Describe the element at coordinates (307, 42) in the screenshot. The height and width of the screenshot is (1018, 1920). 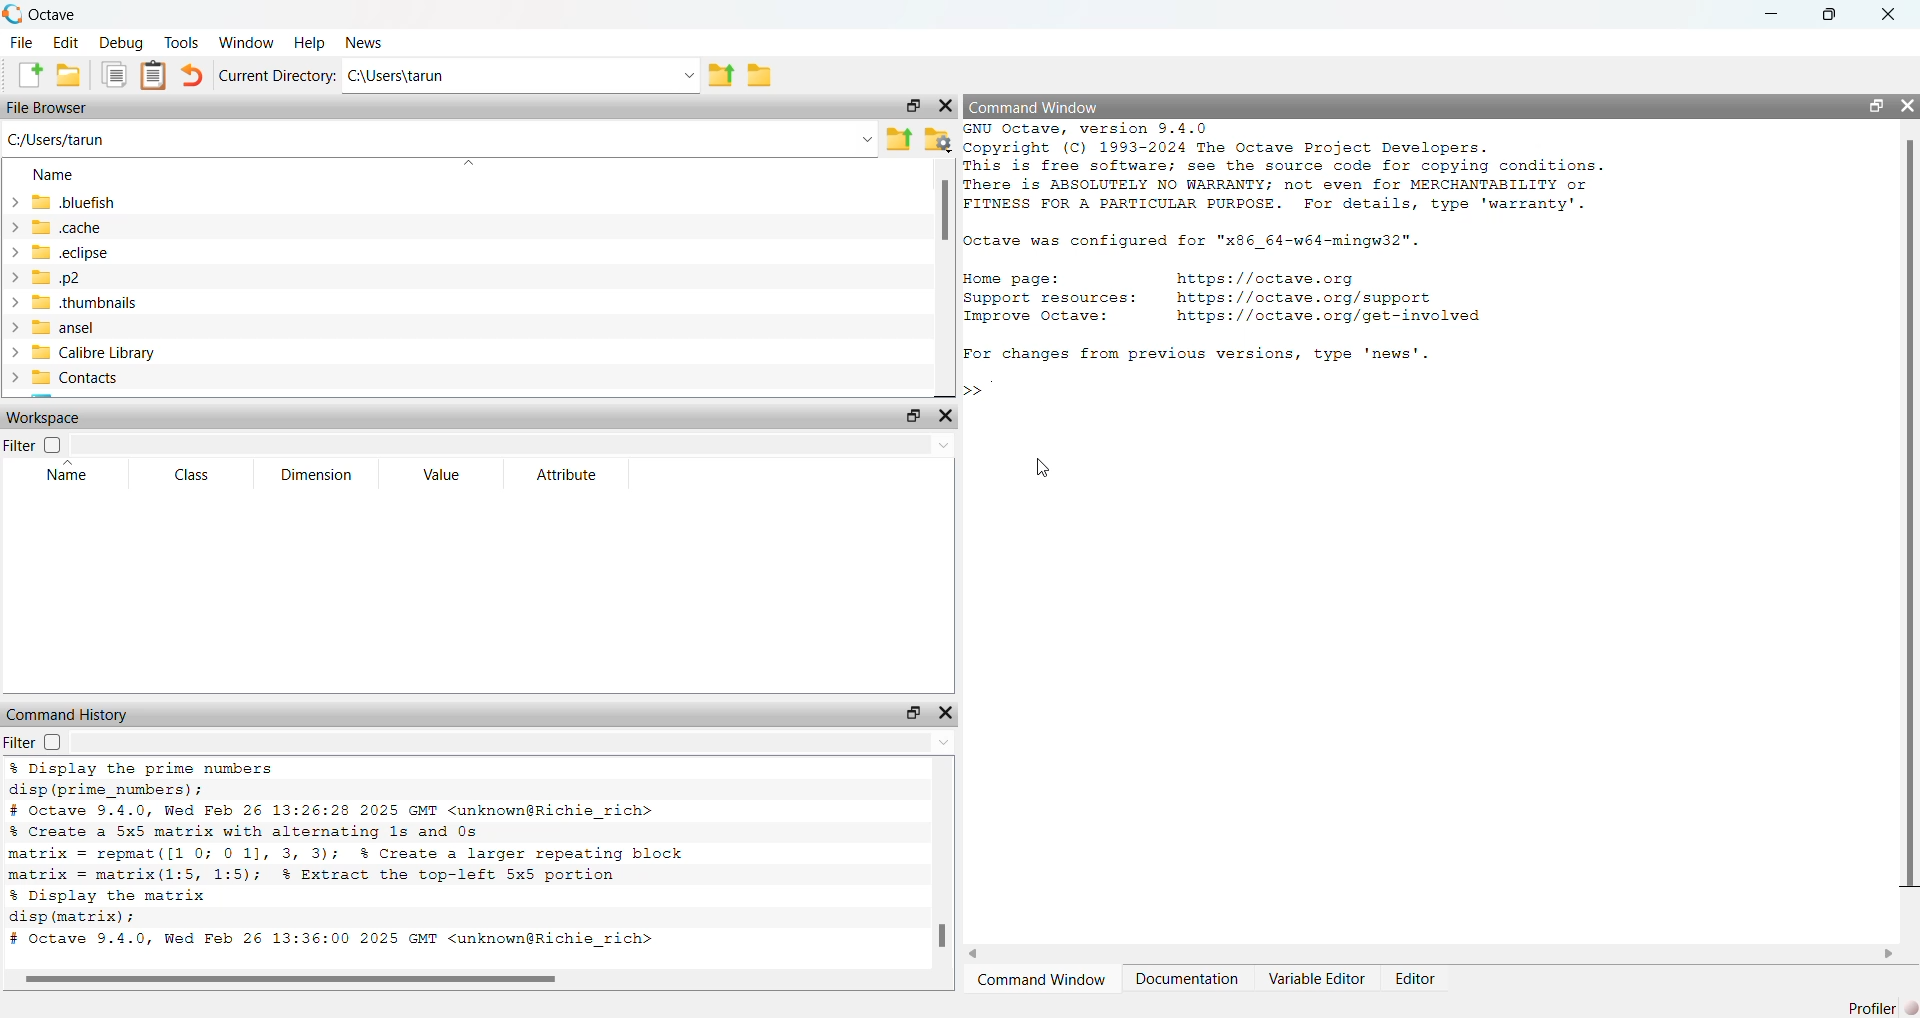
I see `help` at that location.